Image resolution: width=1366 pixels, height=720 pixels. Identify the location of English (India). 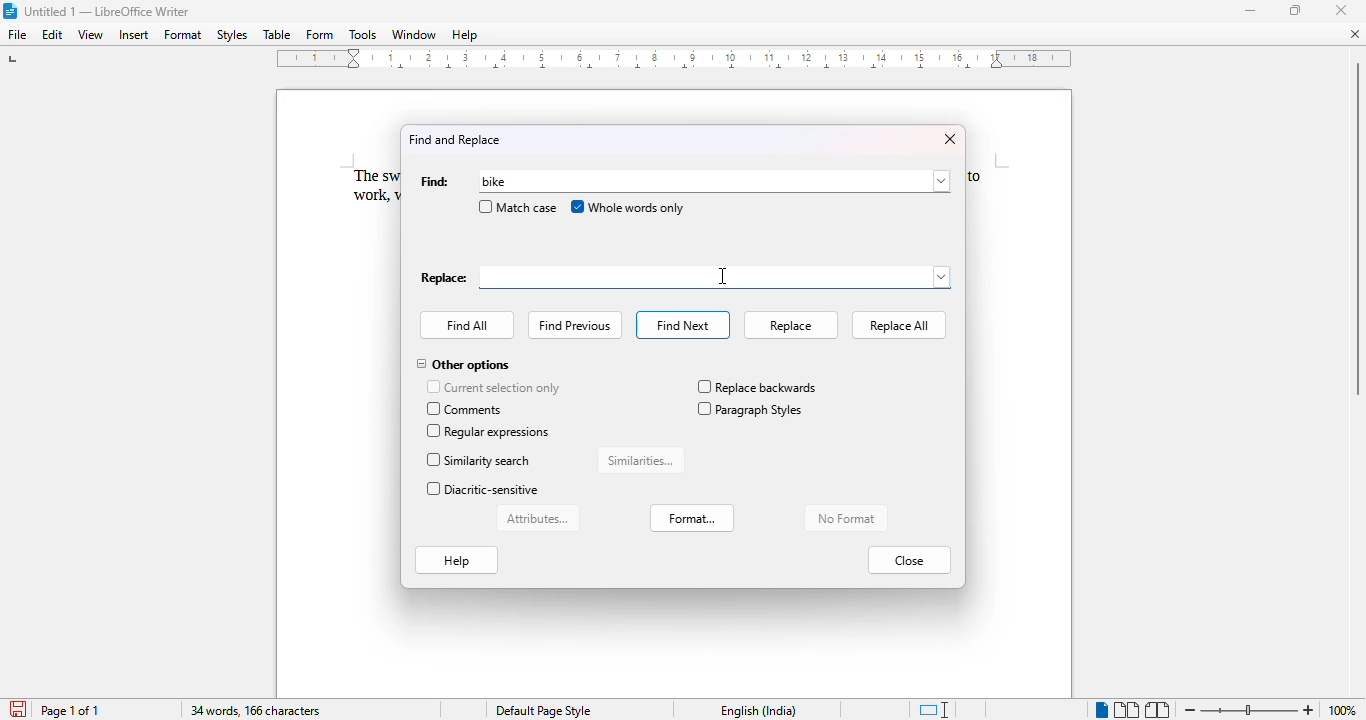
(757, 711).